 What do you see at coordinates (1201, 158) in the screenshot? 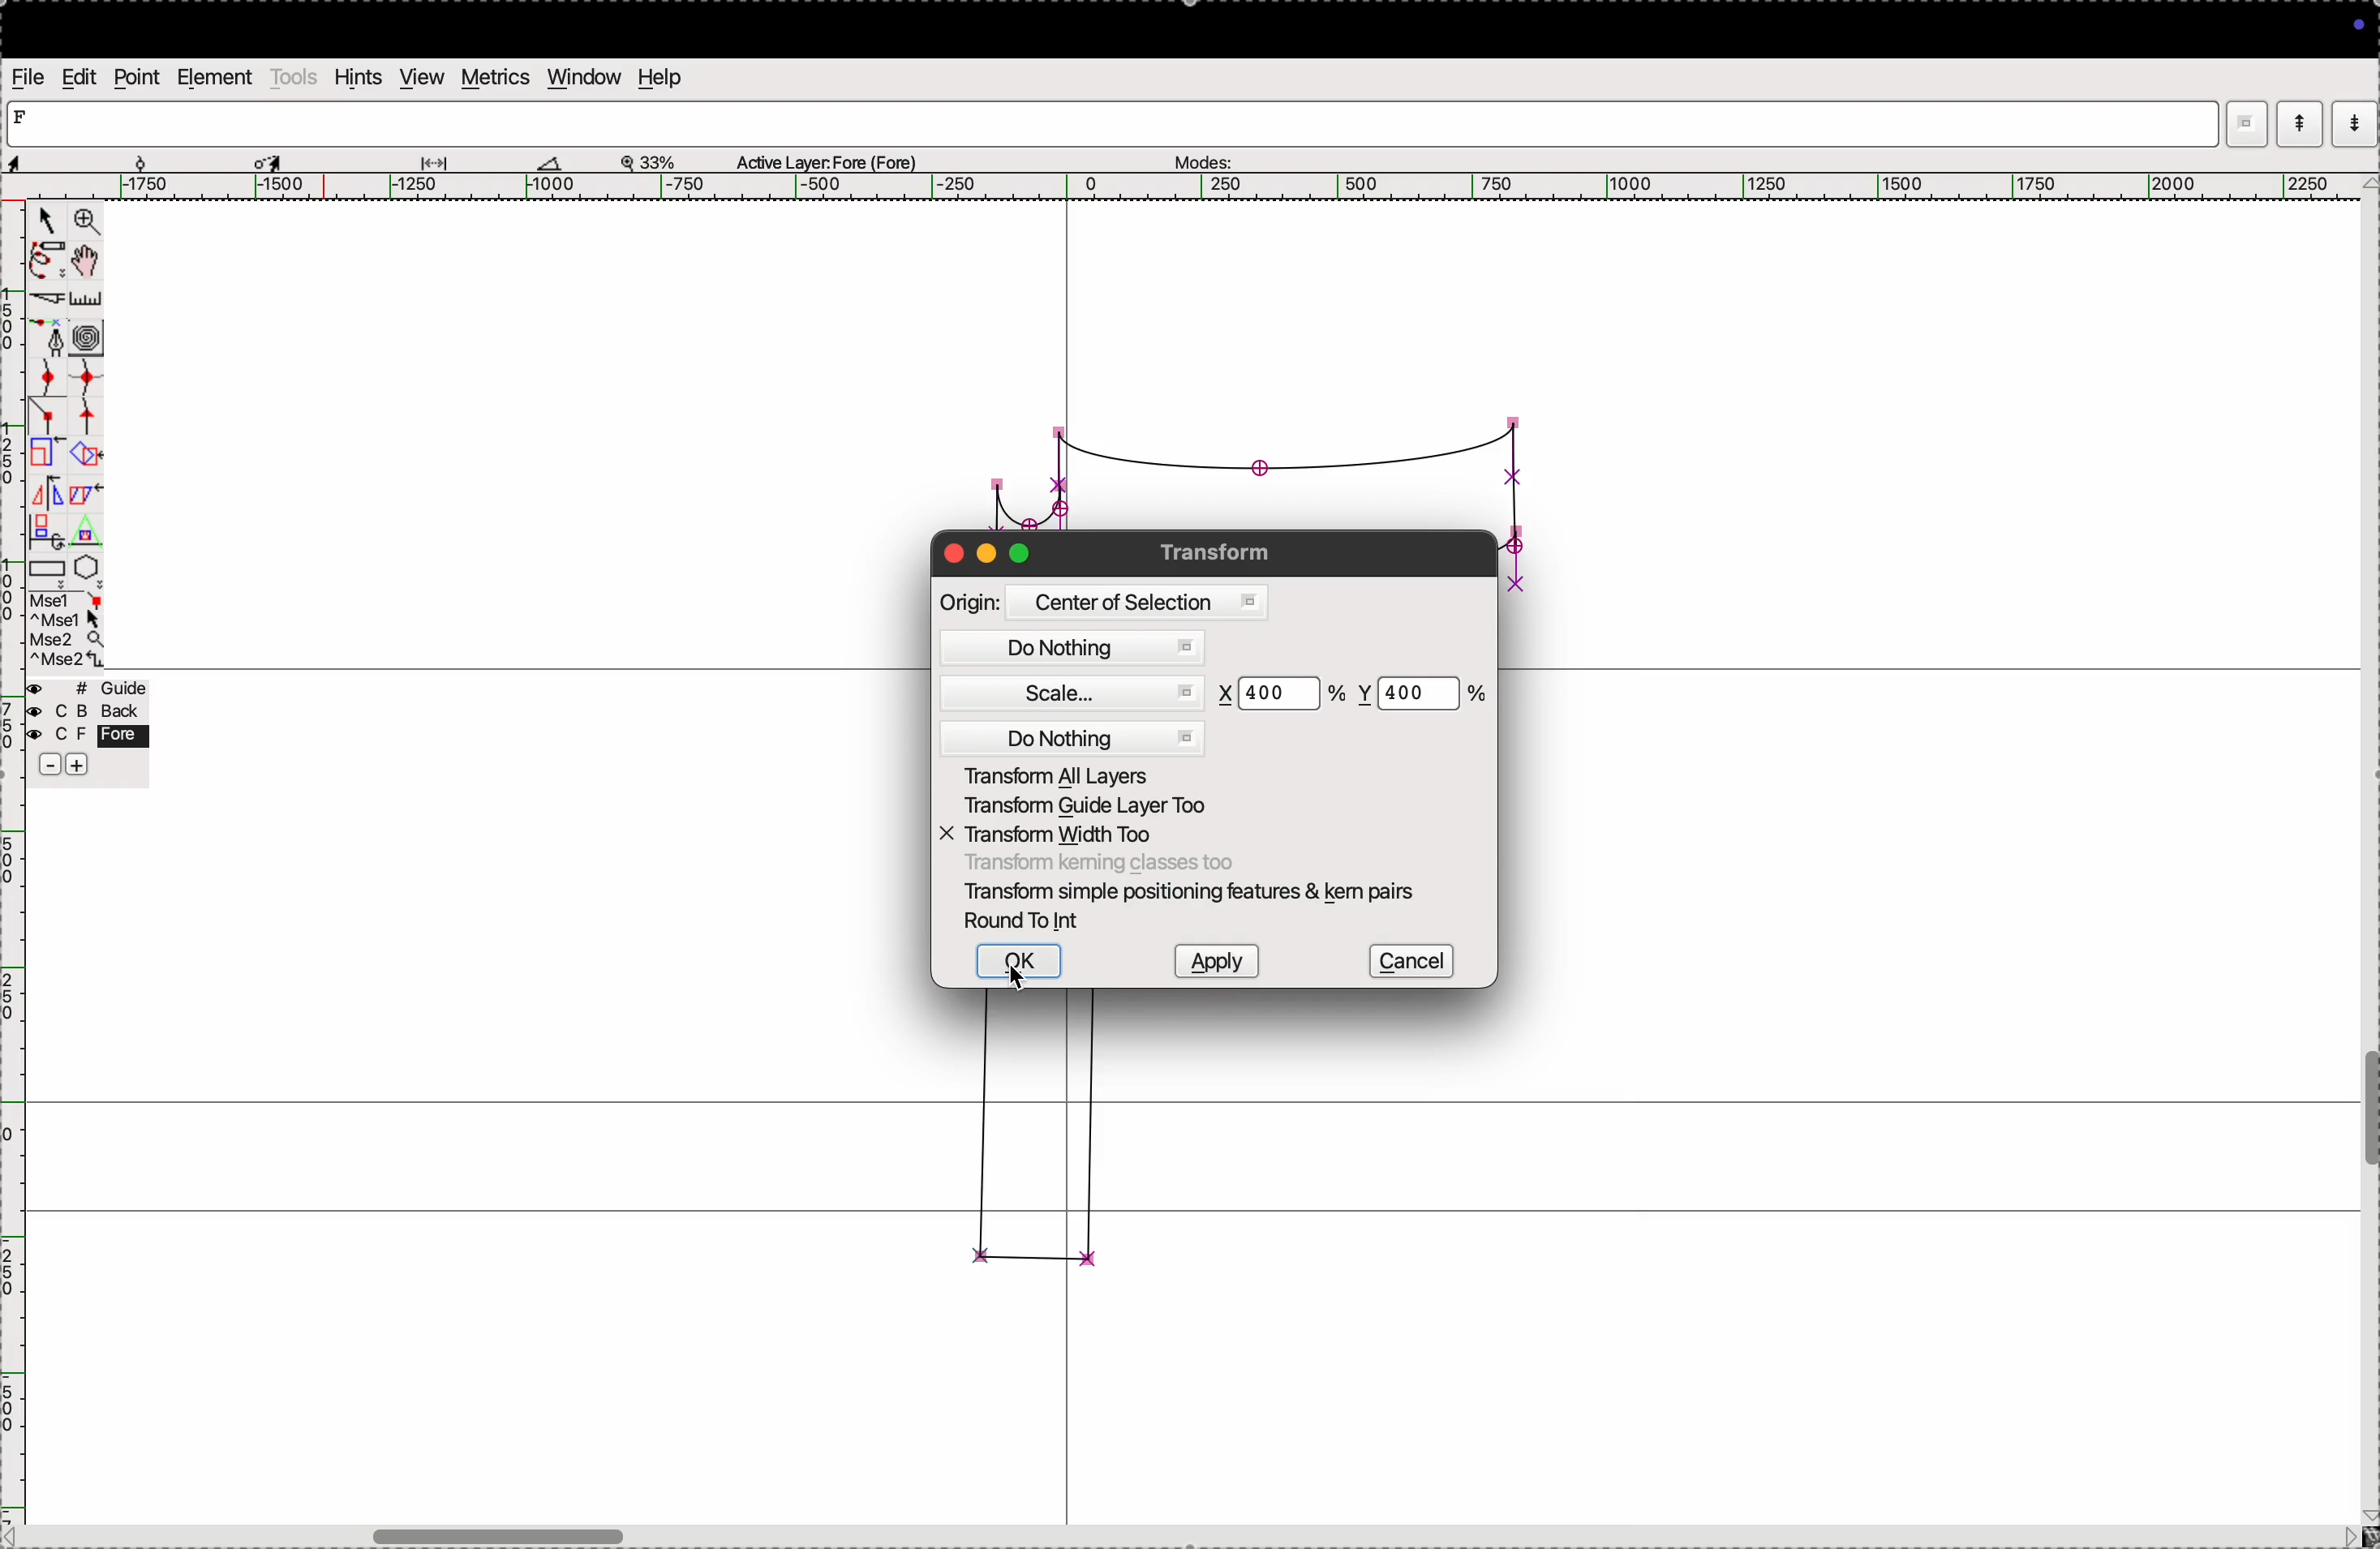
I see `modes` at bounding box center [1201, 158].